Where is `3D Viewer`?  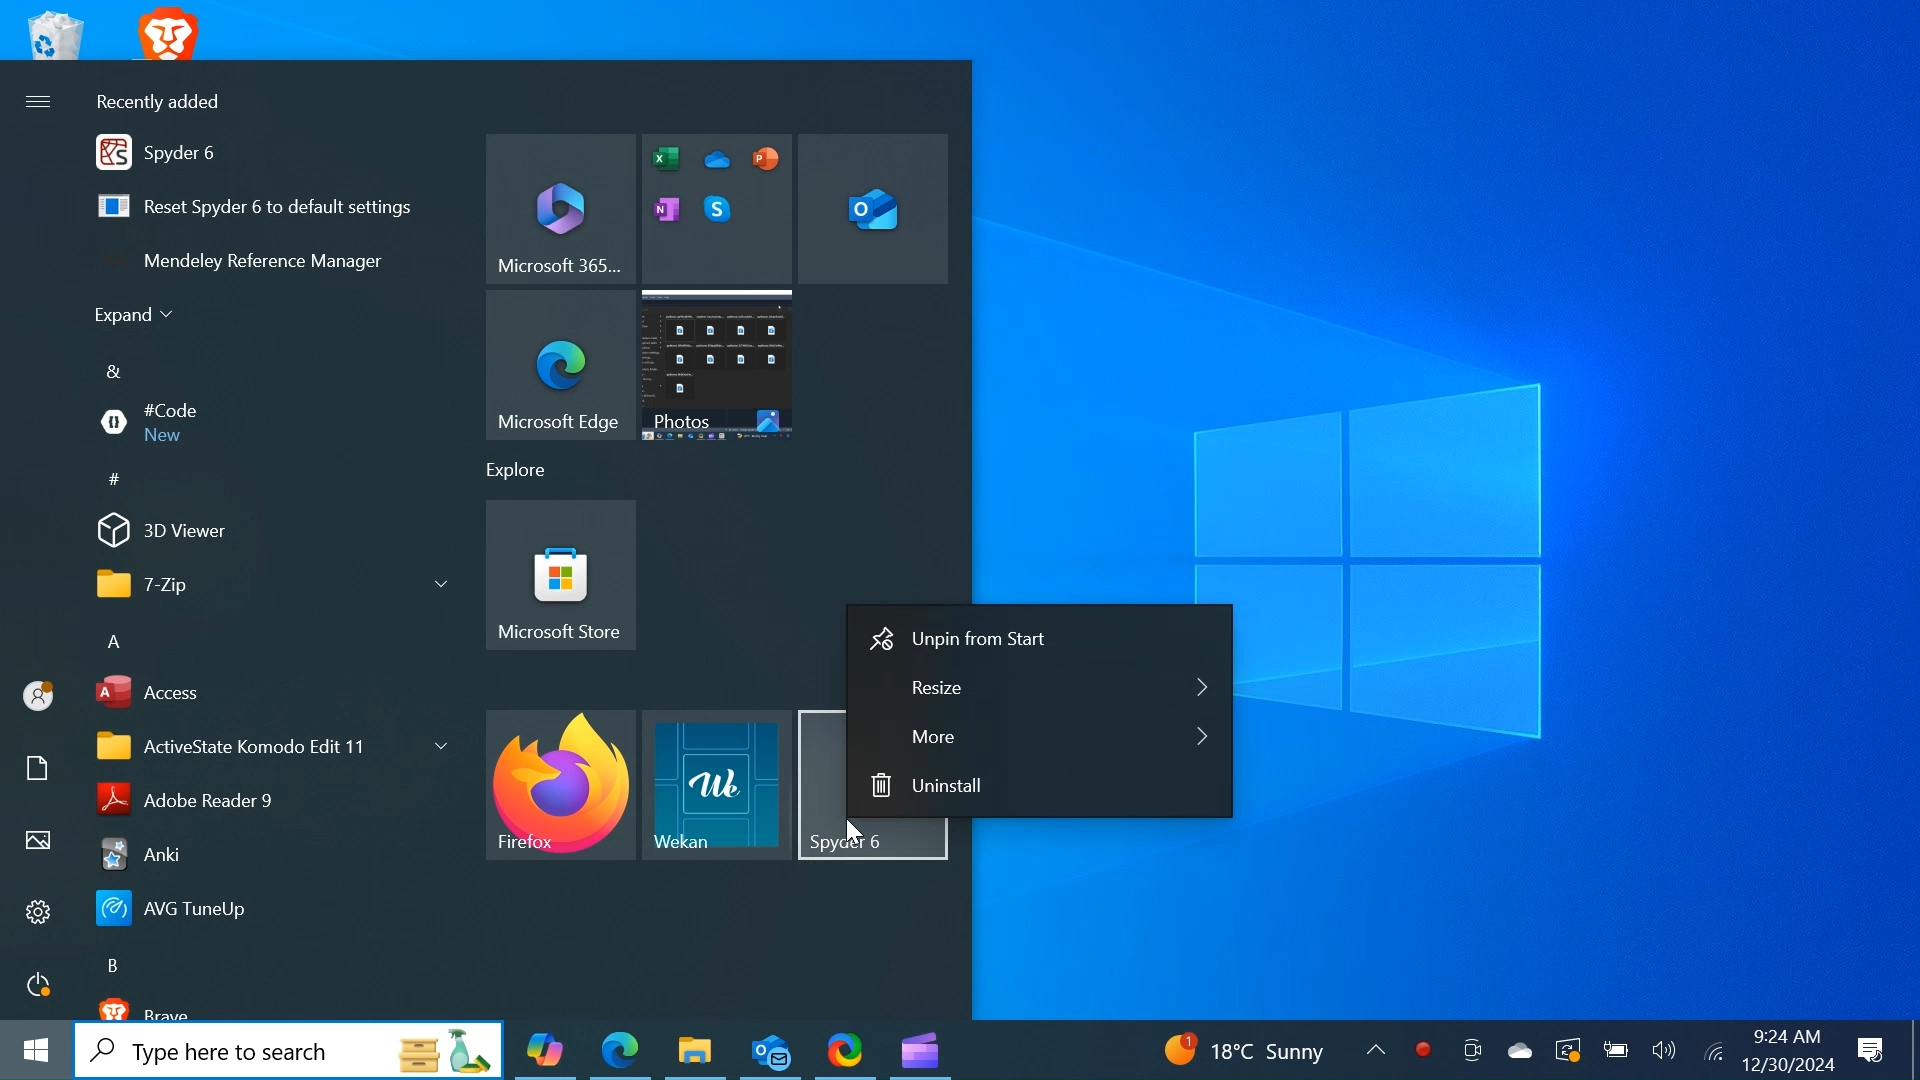 3D Viewer is located at coordinates (266, 534).